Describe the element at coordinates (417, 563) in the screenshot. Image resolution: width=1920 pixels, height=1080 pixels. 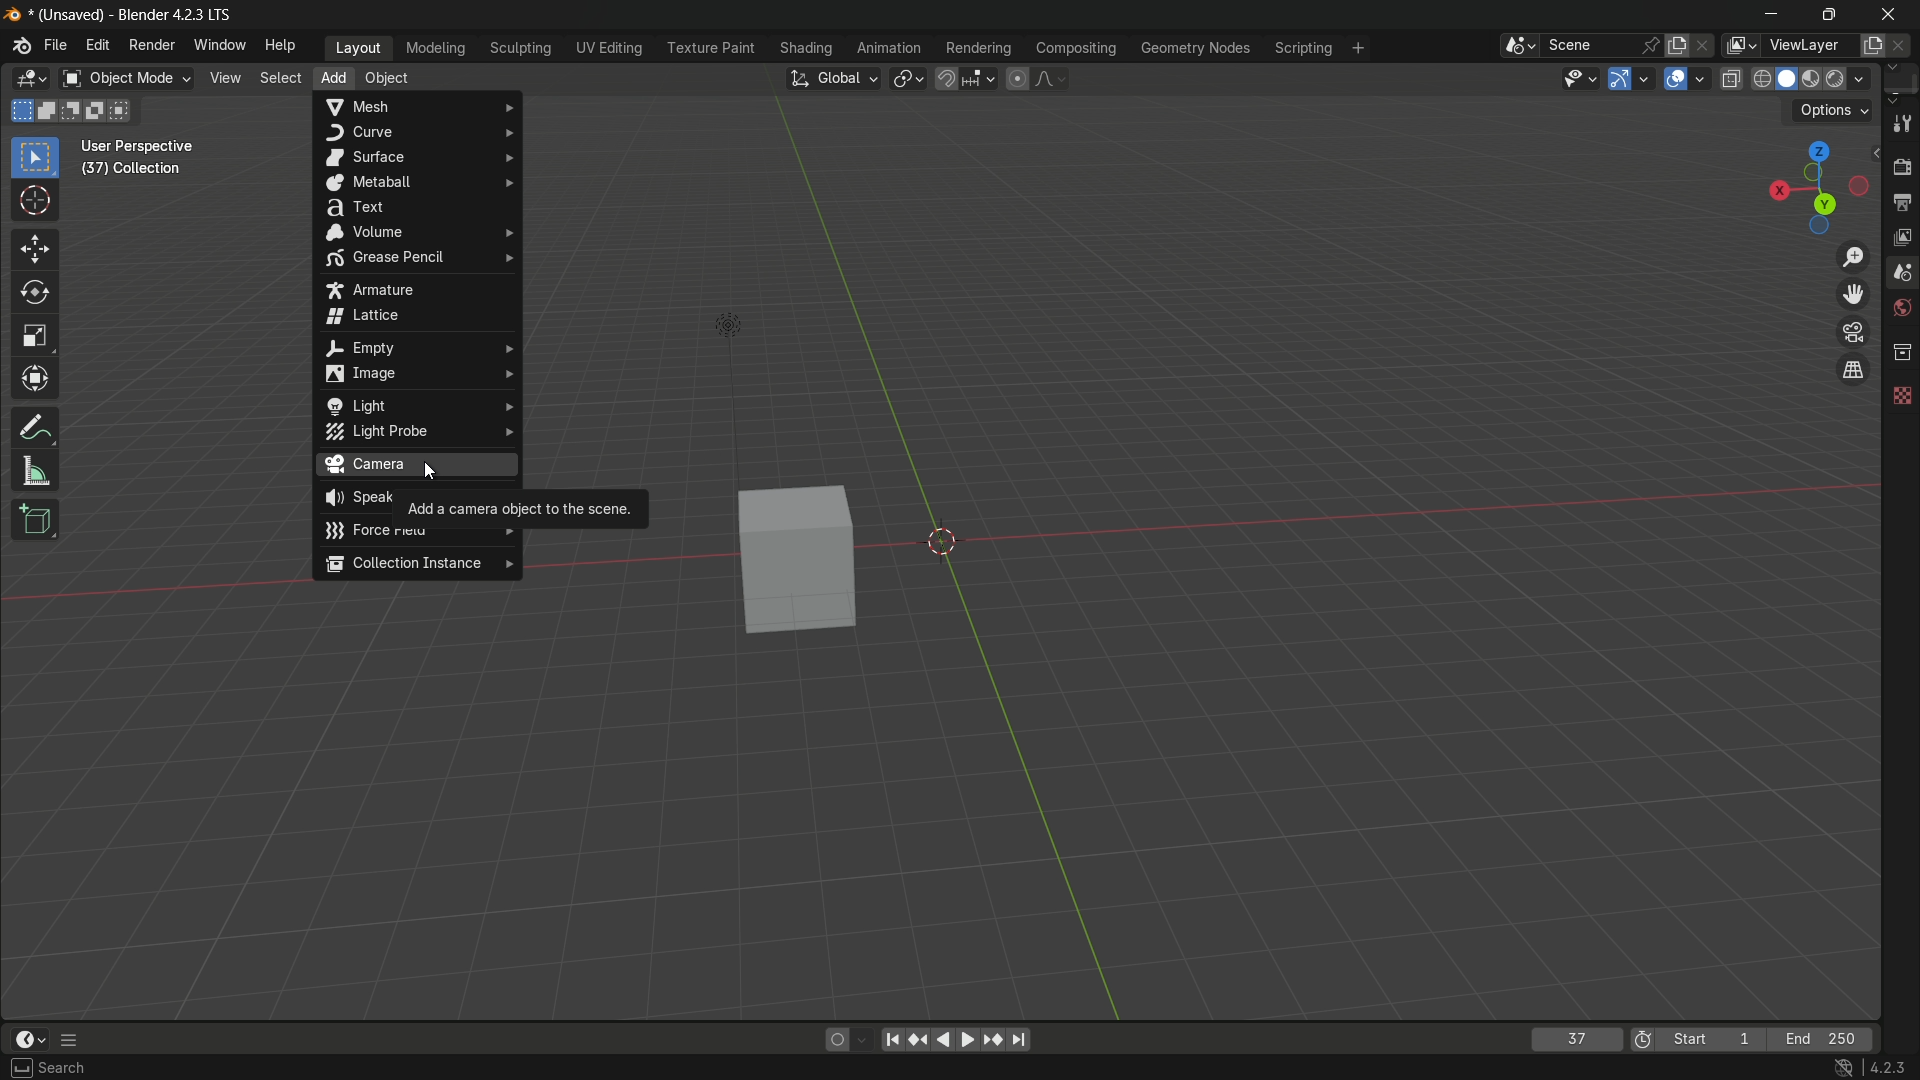
I see `collection instance` at that location.